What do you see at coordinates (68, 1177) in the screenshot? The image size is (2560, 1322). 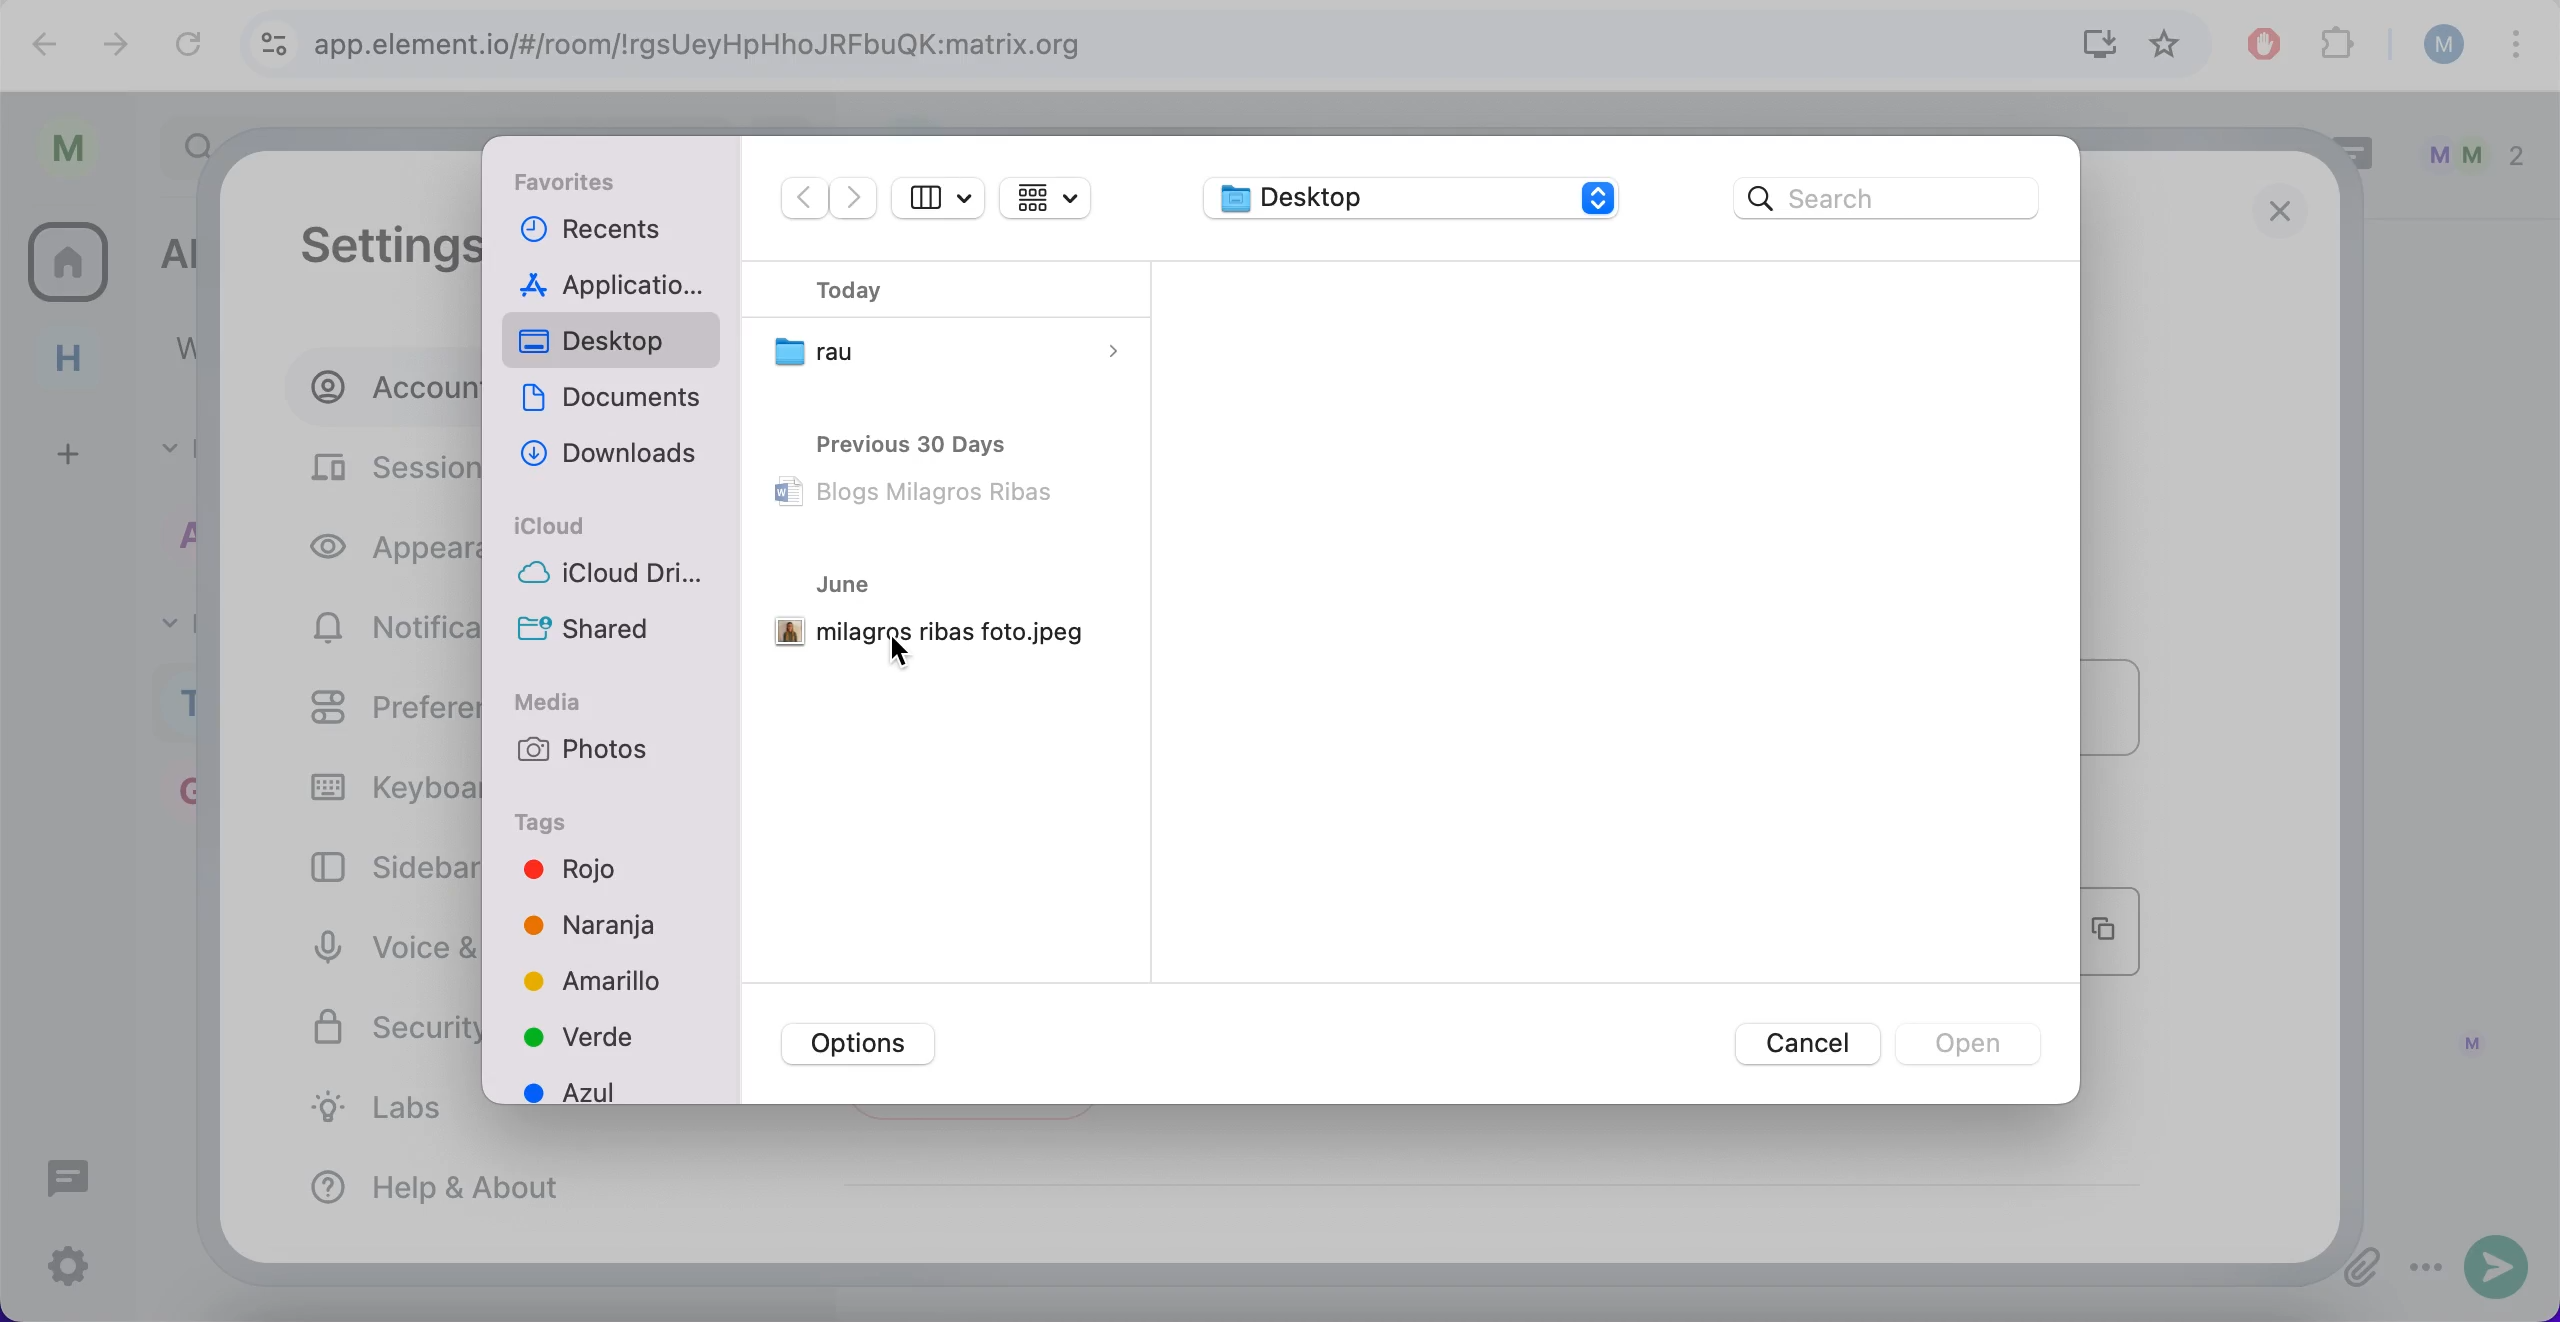 I see `threads` at bounding box center [68, 1177].